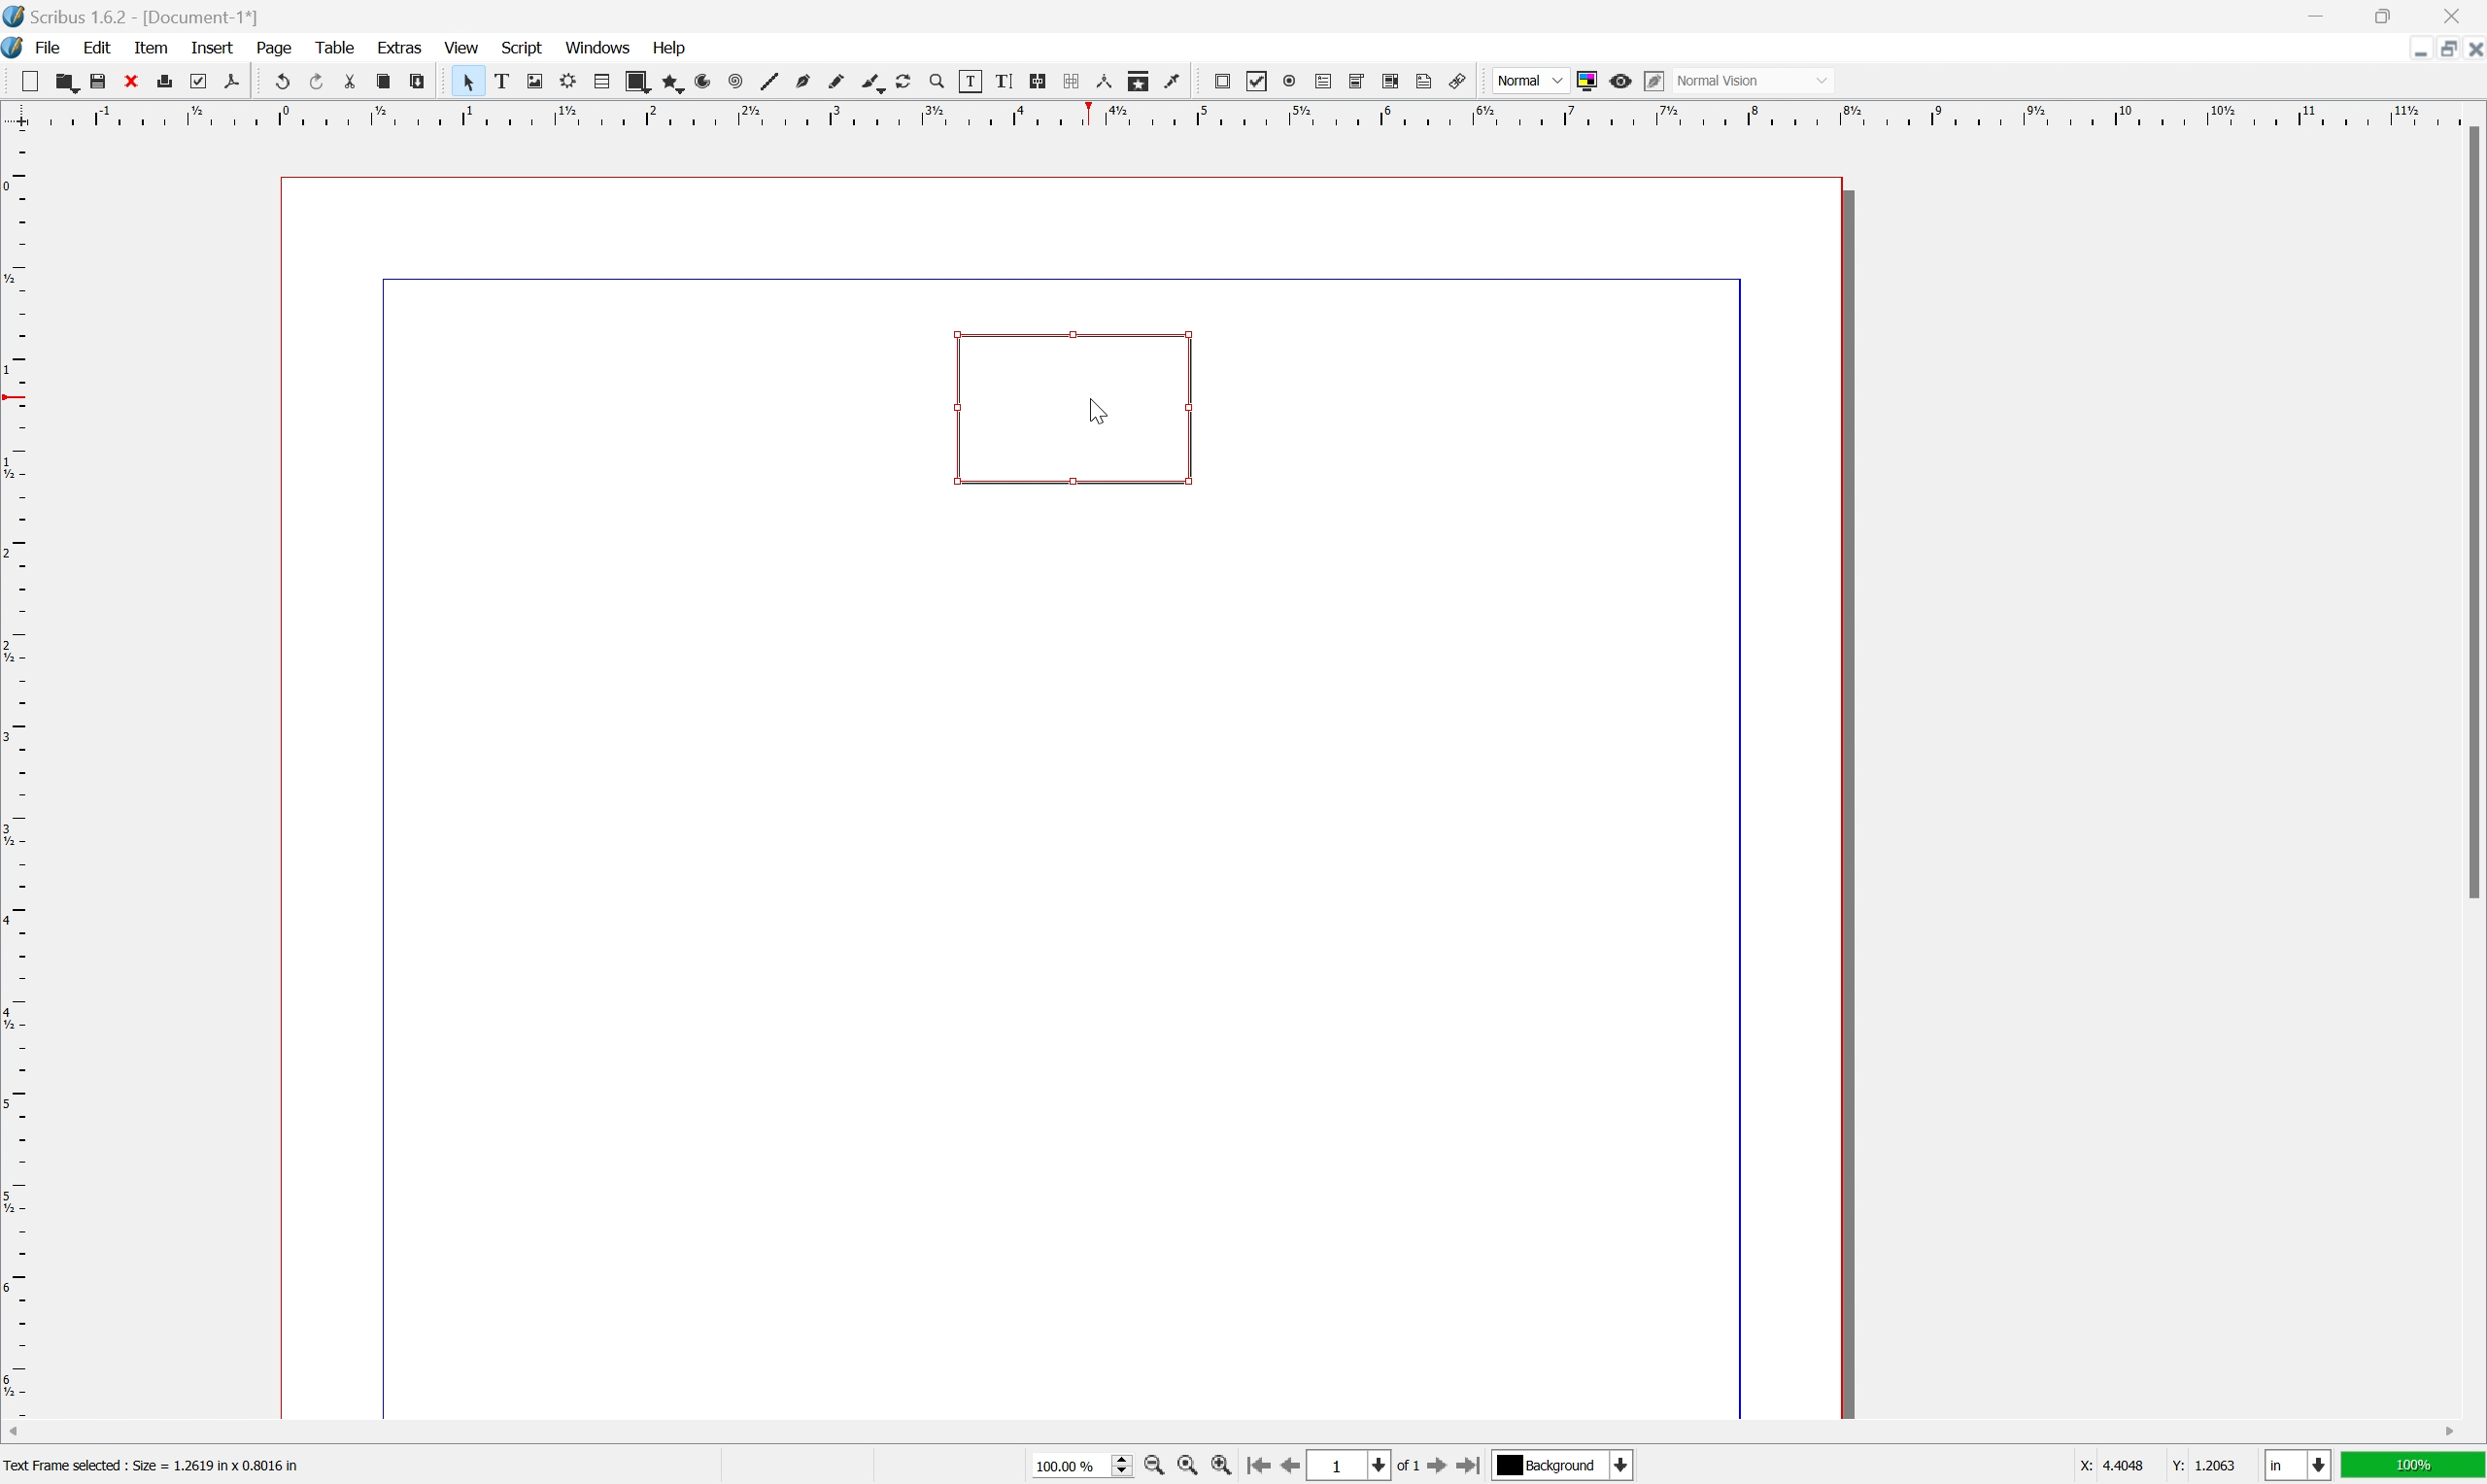  What do you see at coordinates (1155, 1467) in the screenshot?
I see `zoom out` at bounding box center [1155, 1467].